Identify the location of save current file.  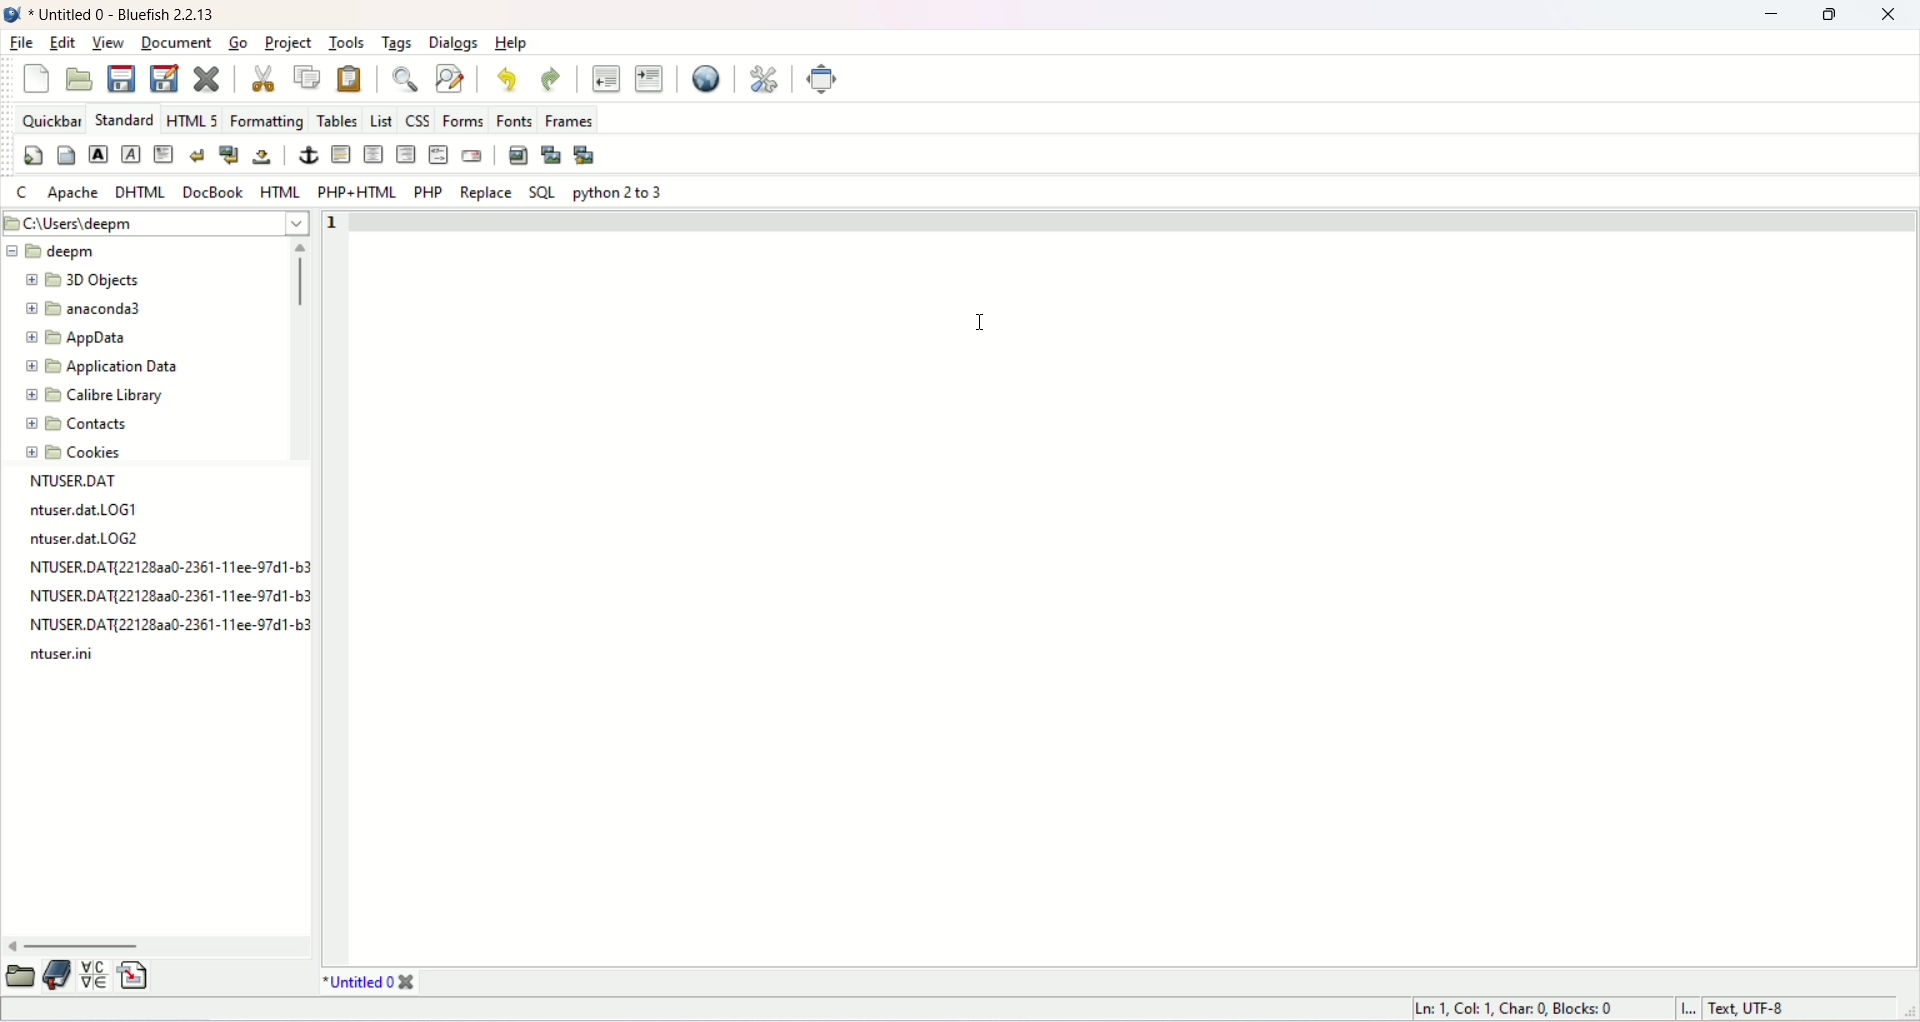
(118, 77).